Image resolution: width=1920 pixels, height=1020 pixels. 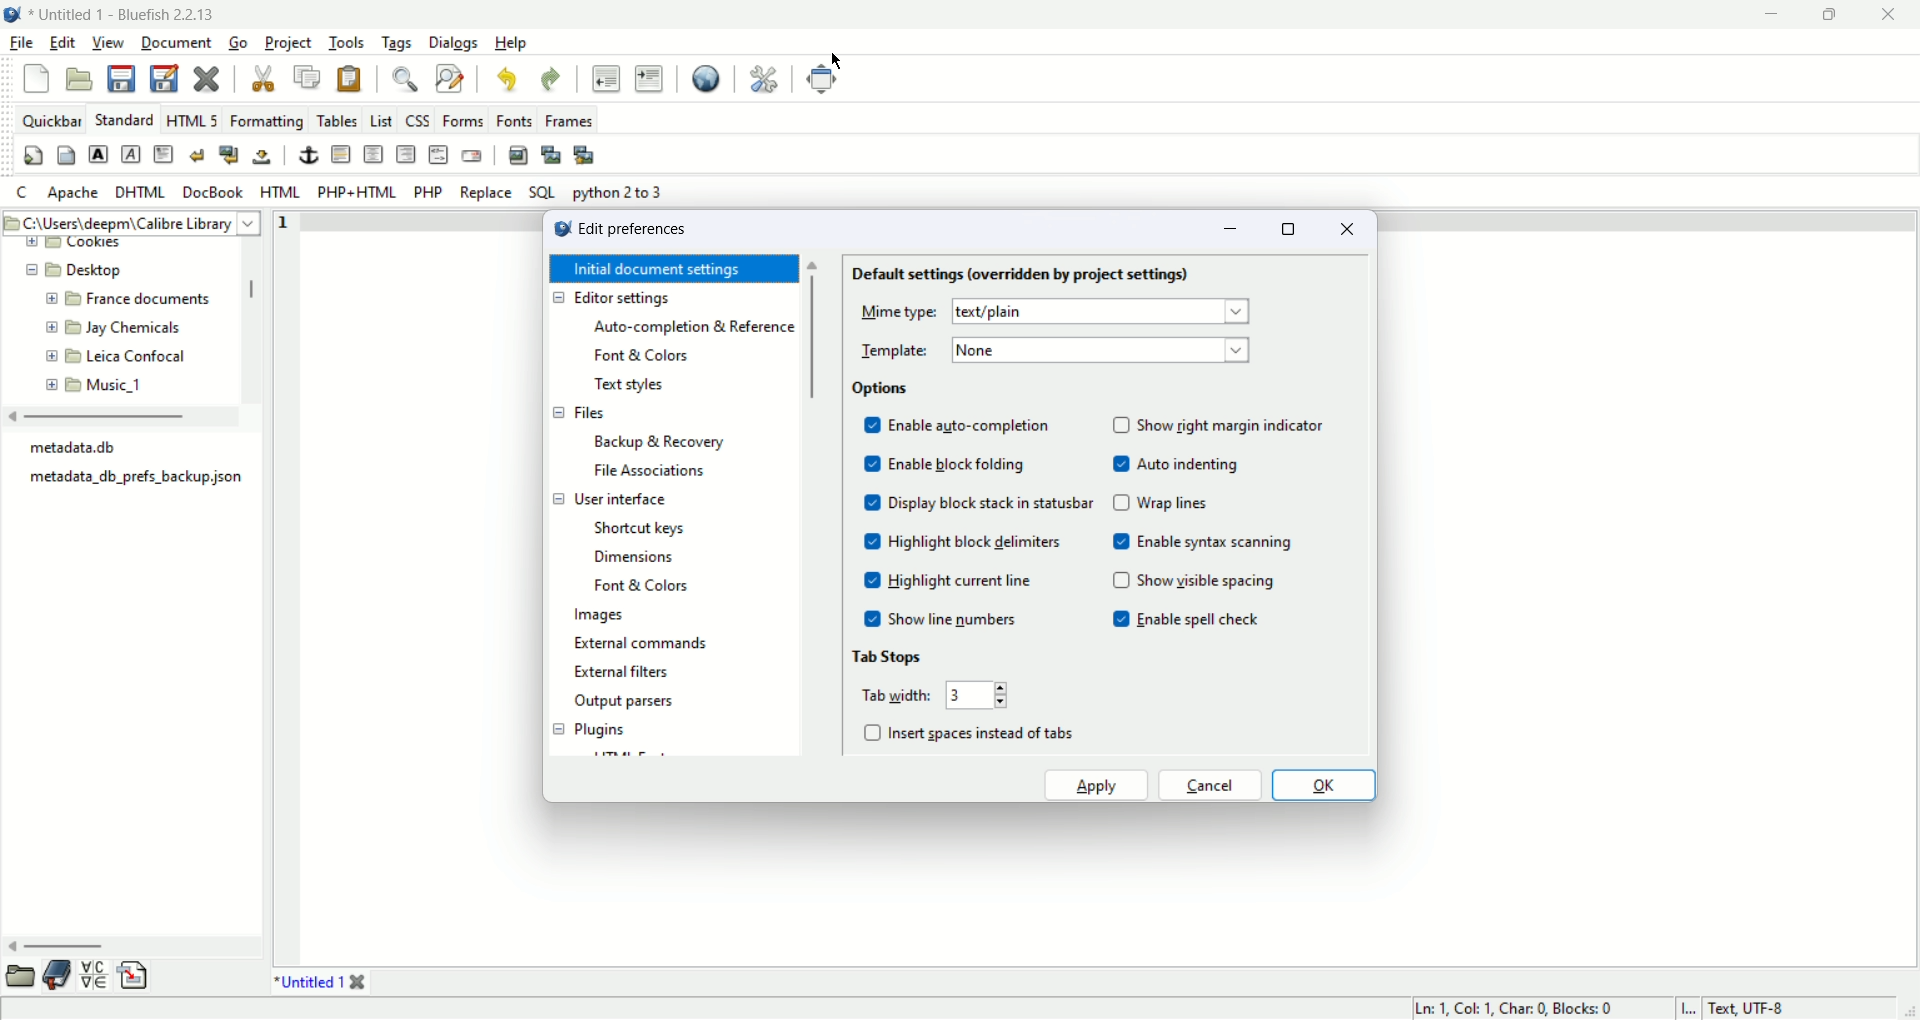 I want to click on Mime type, so click(x=899, y=313).